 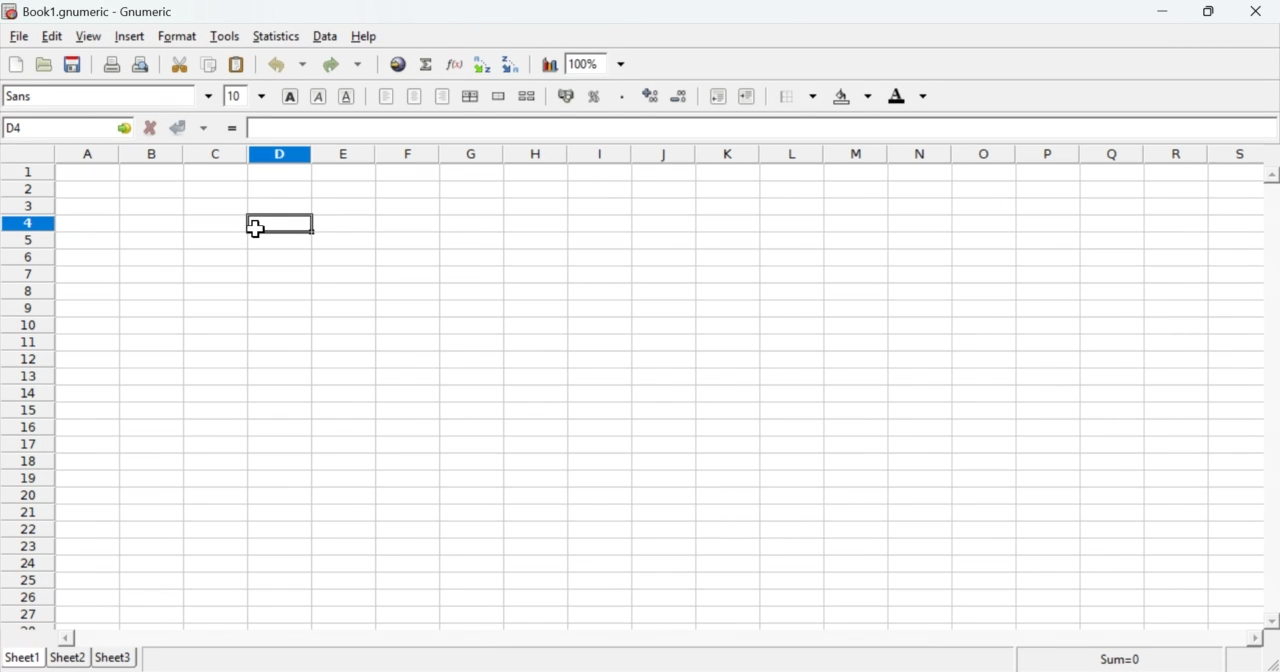 What do you see at coordinates (284, 223) in the screenshot?
I see `selected cell` at bounding box center [284, 223].